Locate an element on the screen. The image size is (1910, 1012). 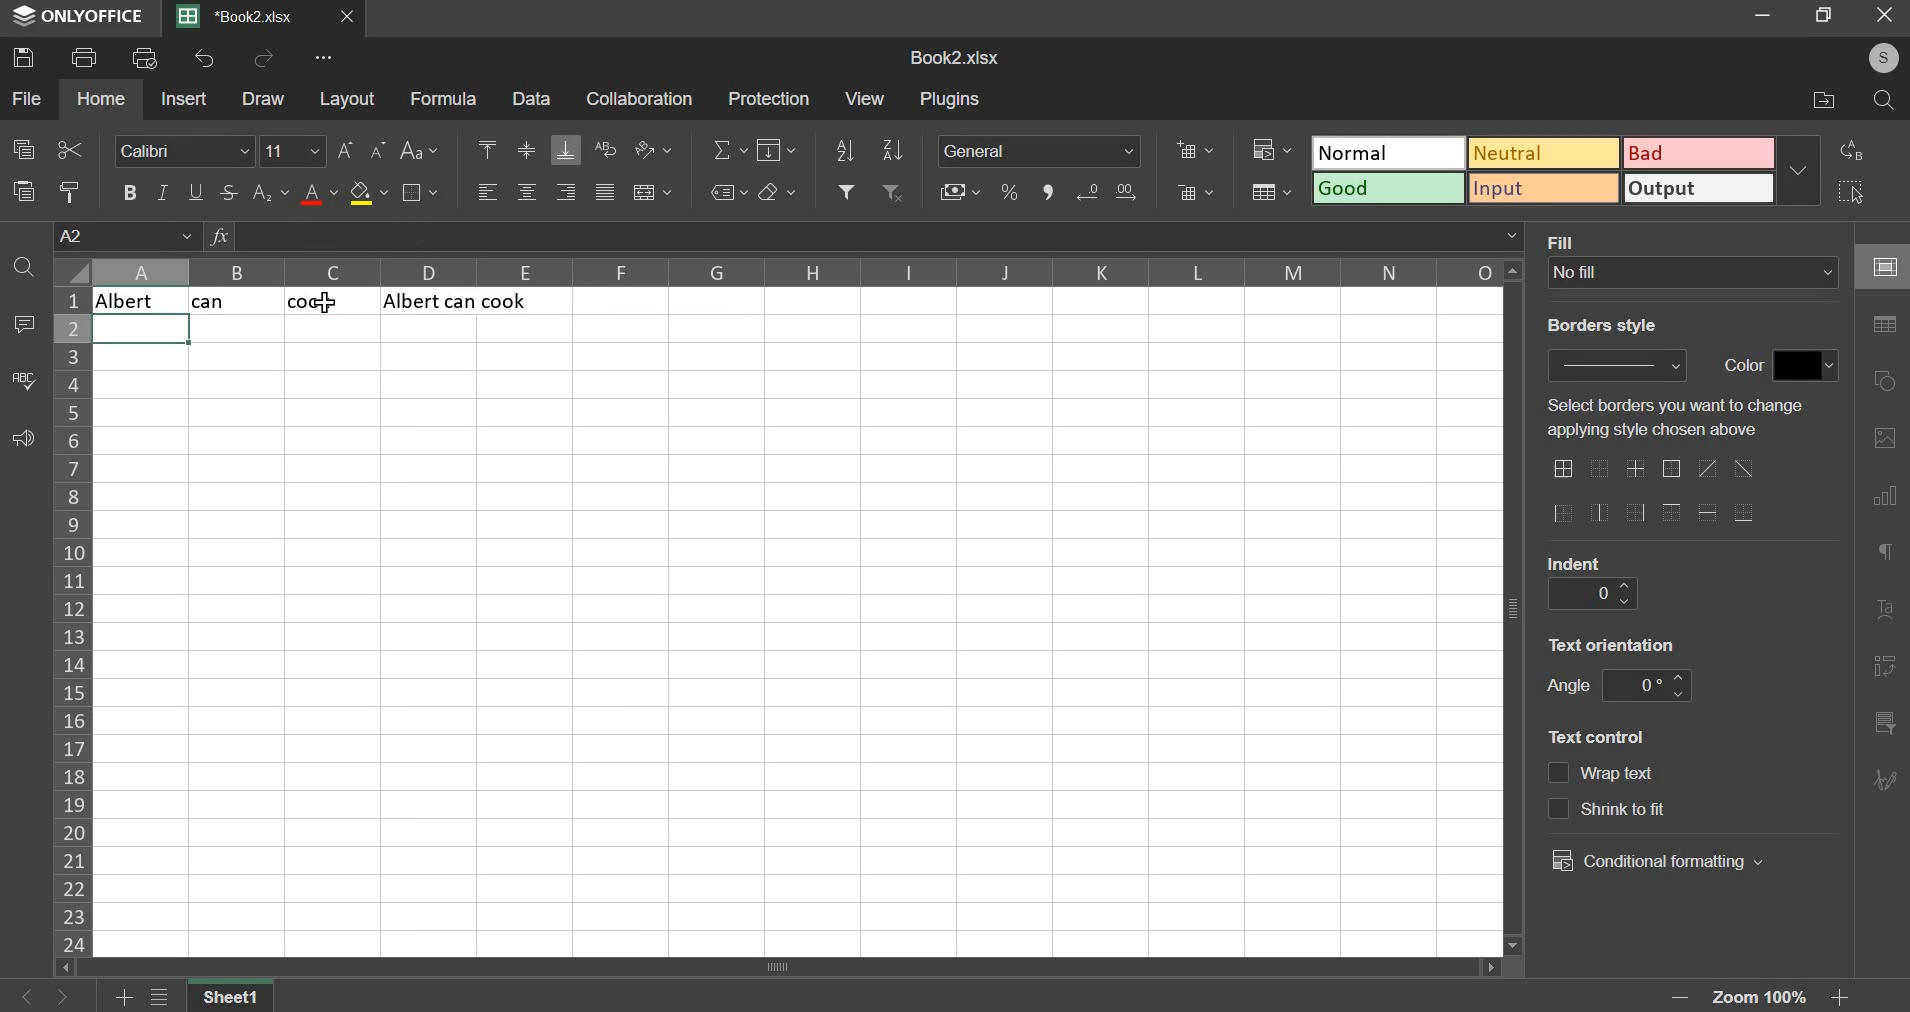
accounting style is located at coordinates (961, 191).